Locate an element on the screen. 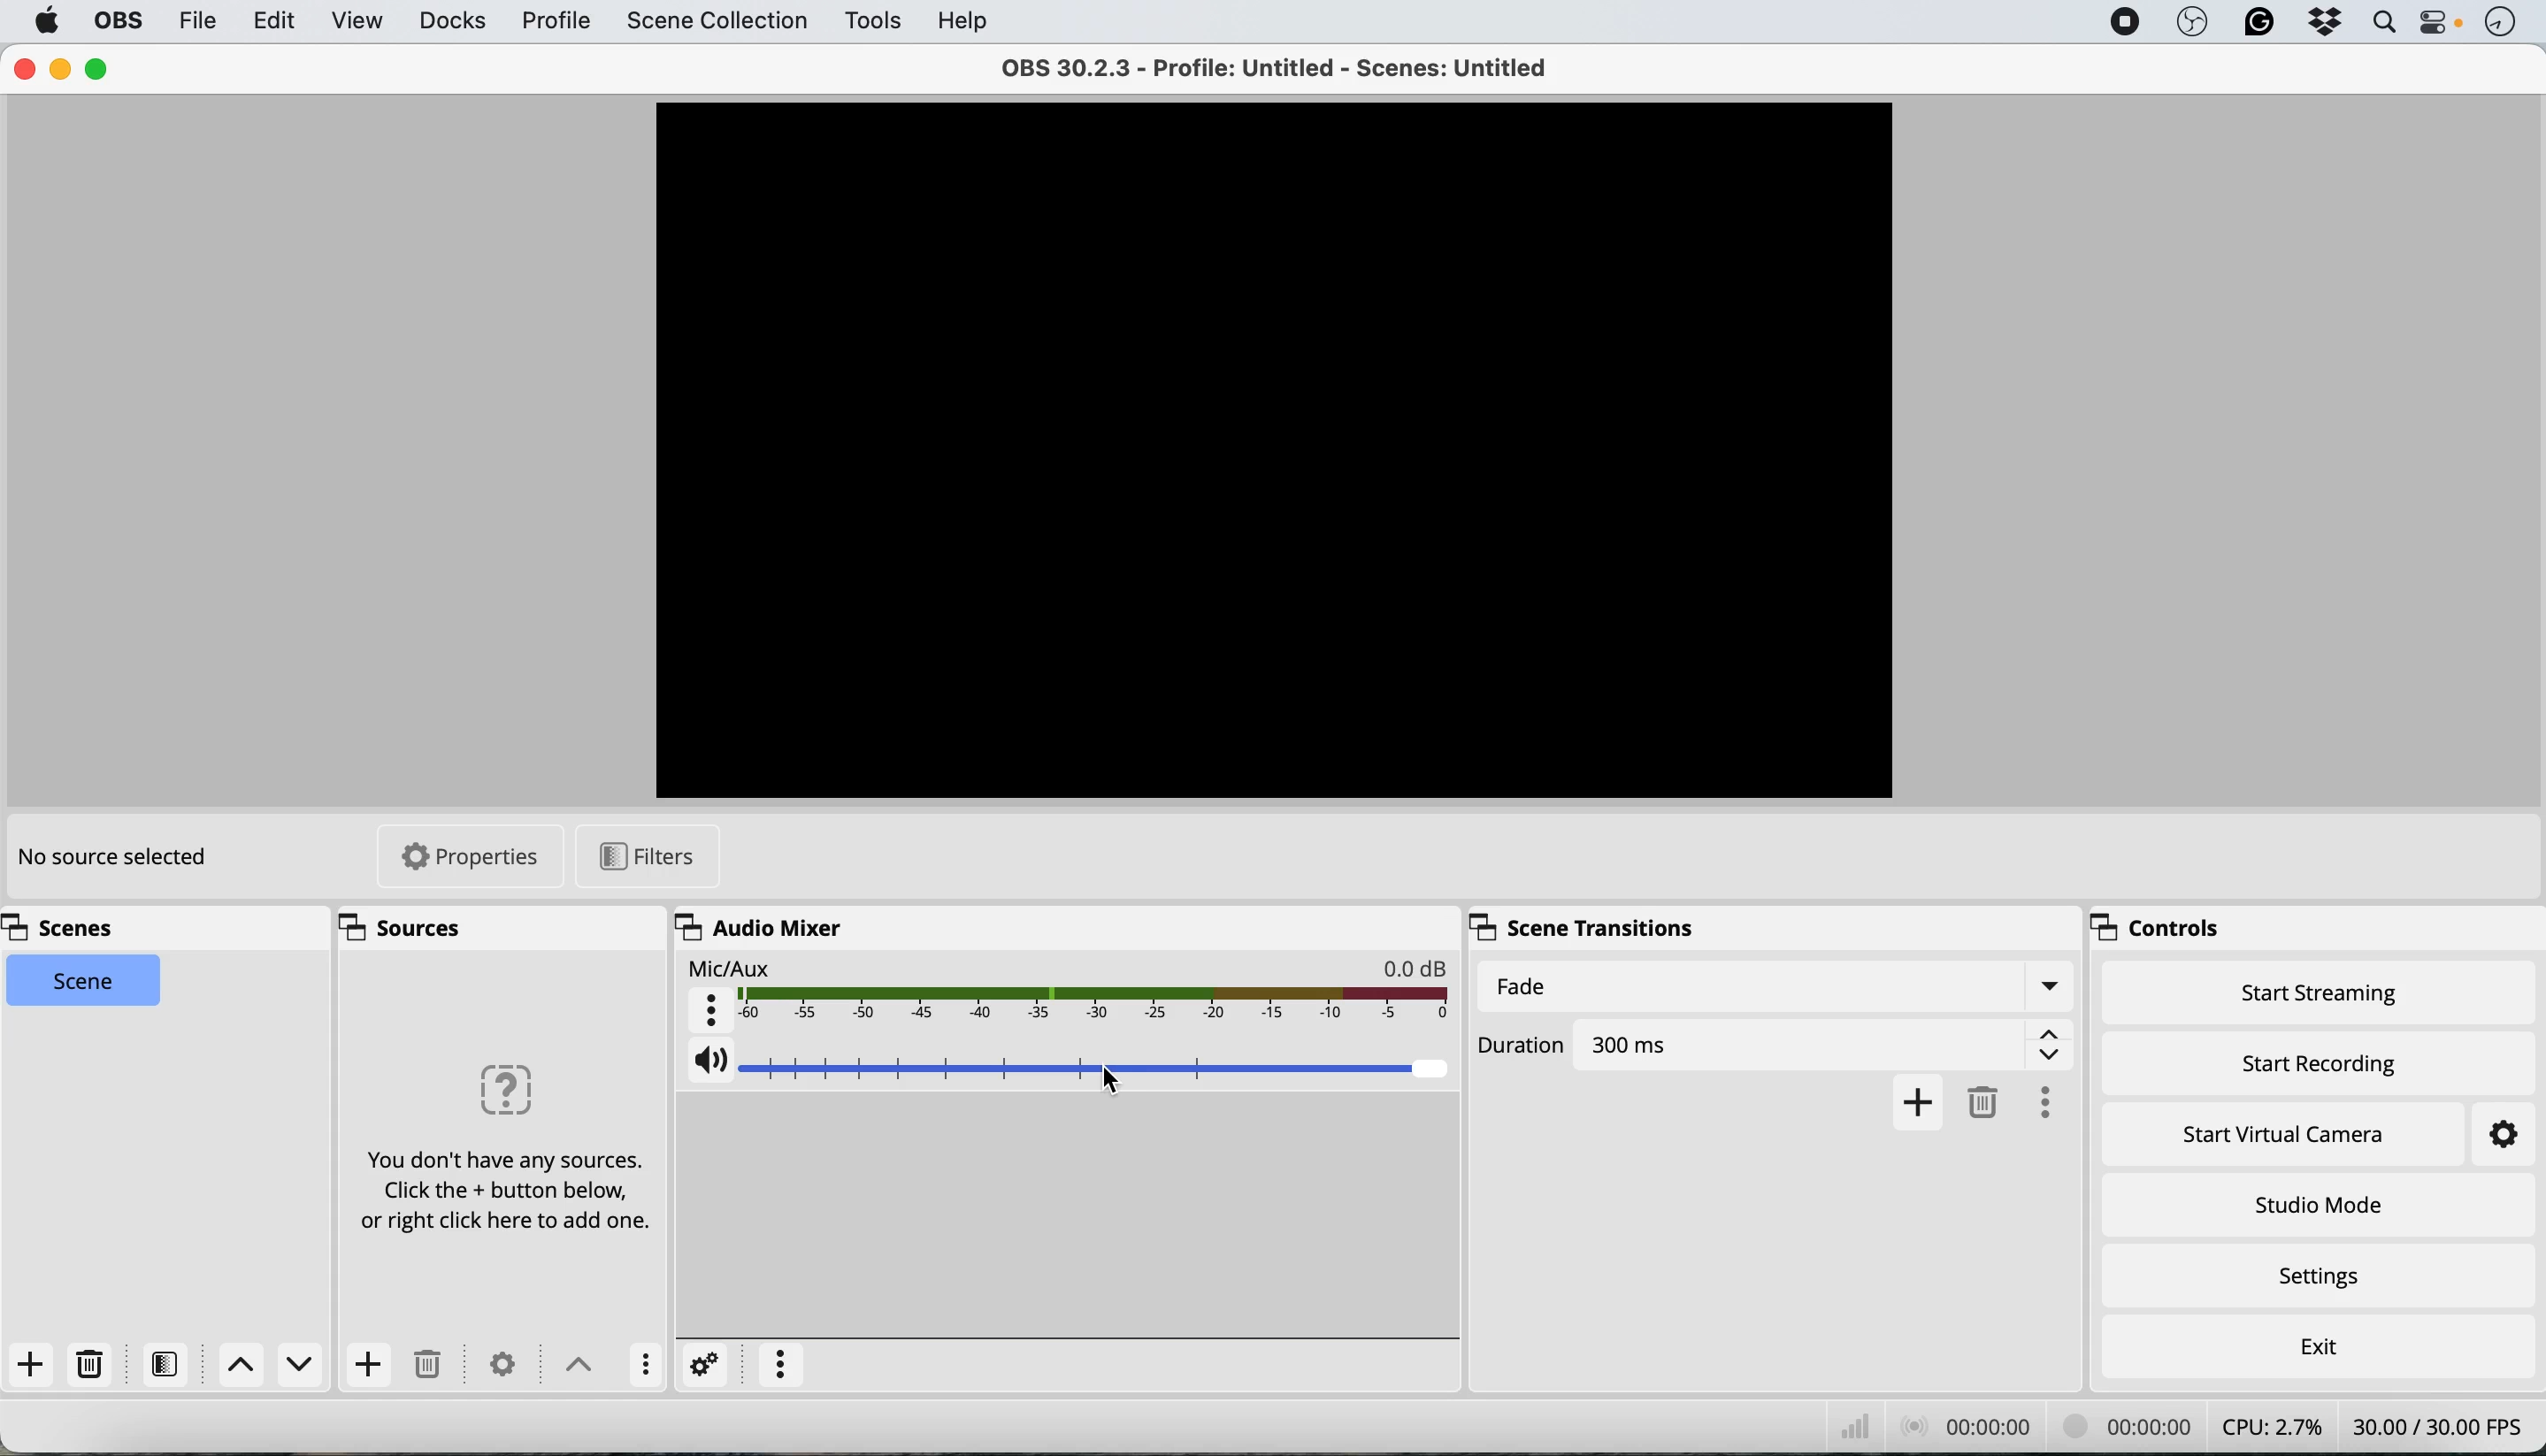 This screenshot has width=2546, height=1456. maximise is located at coordinates (98, 72).